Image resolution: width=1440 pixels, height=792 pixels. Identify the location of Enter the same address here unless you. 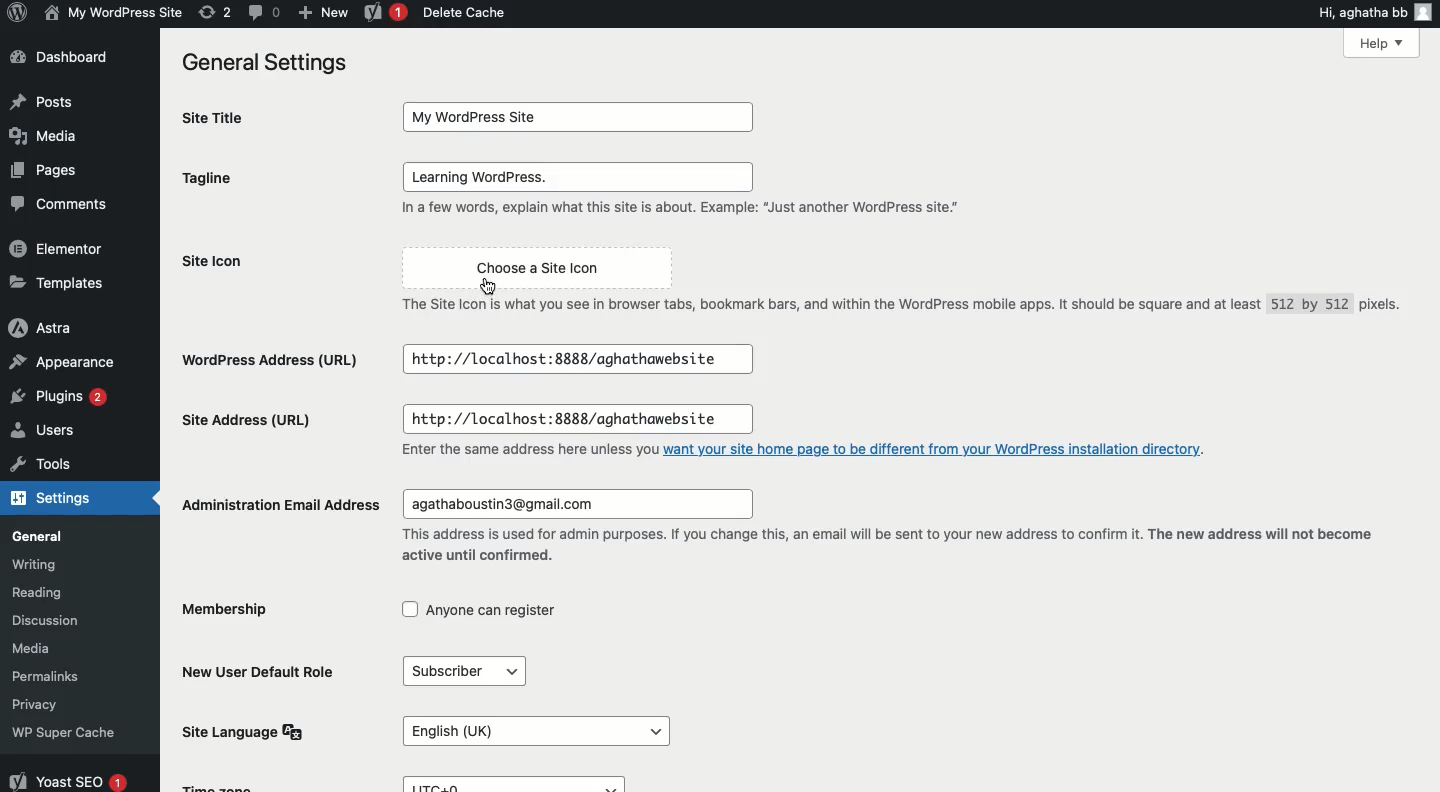
(511, 447).